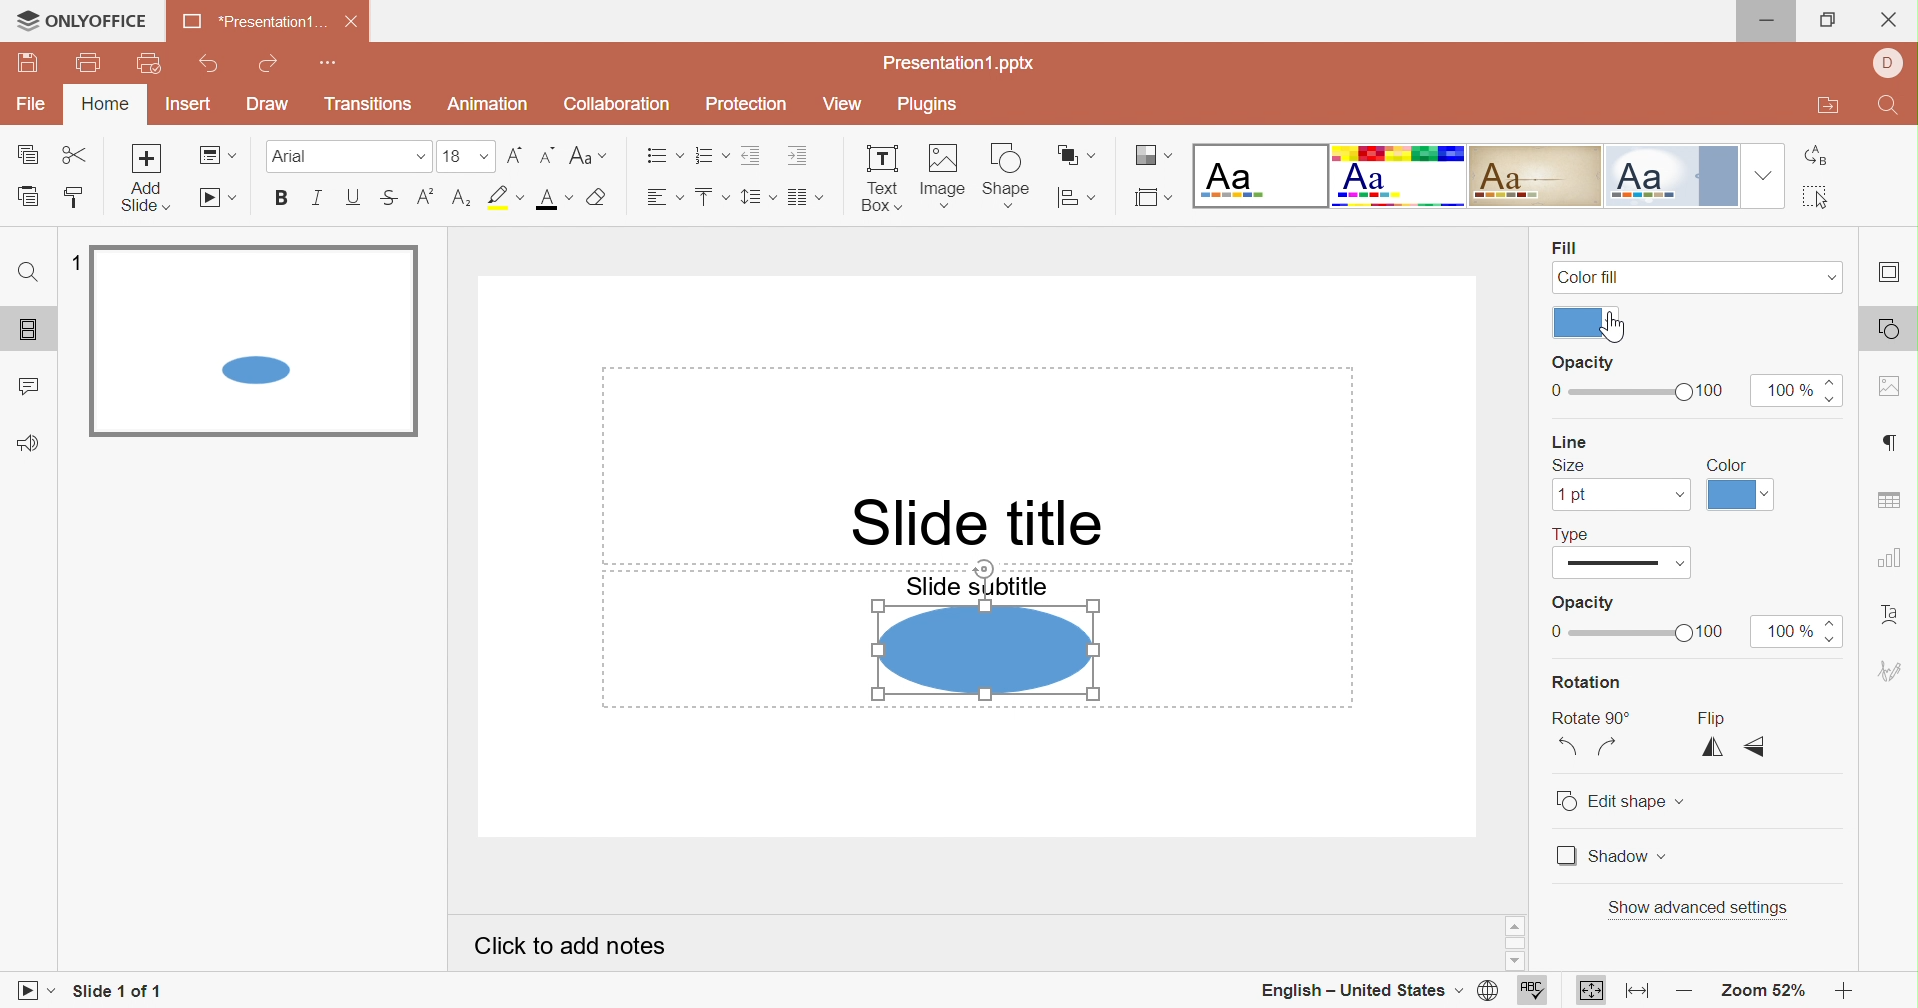 The image size is (1918, 1008). What do you see at coordinates (616, 104) in the screenshot?
I see `Collaboration` at bounding box center [616, 104].